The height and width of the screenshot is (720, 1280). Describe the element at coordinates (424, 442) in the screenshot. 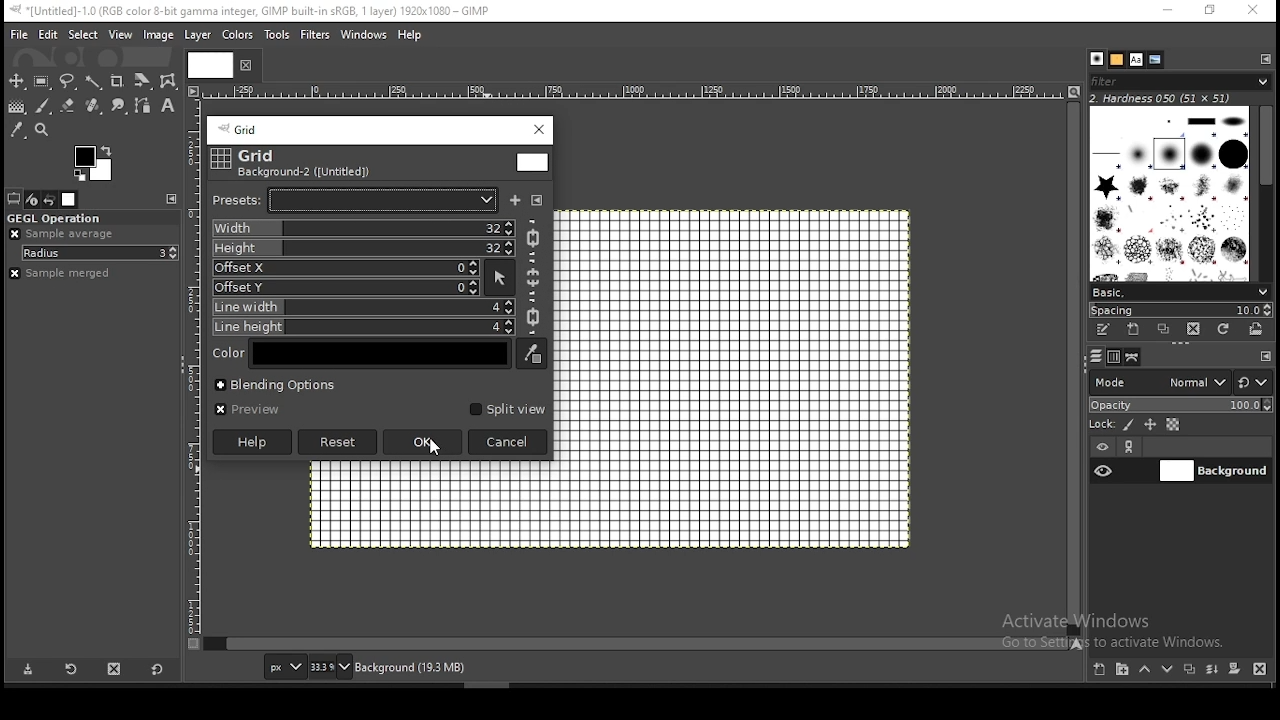

I see `ok` at that location.